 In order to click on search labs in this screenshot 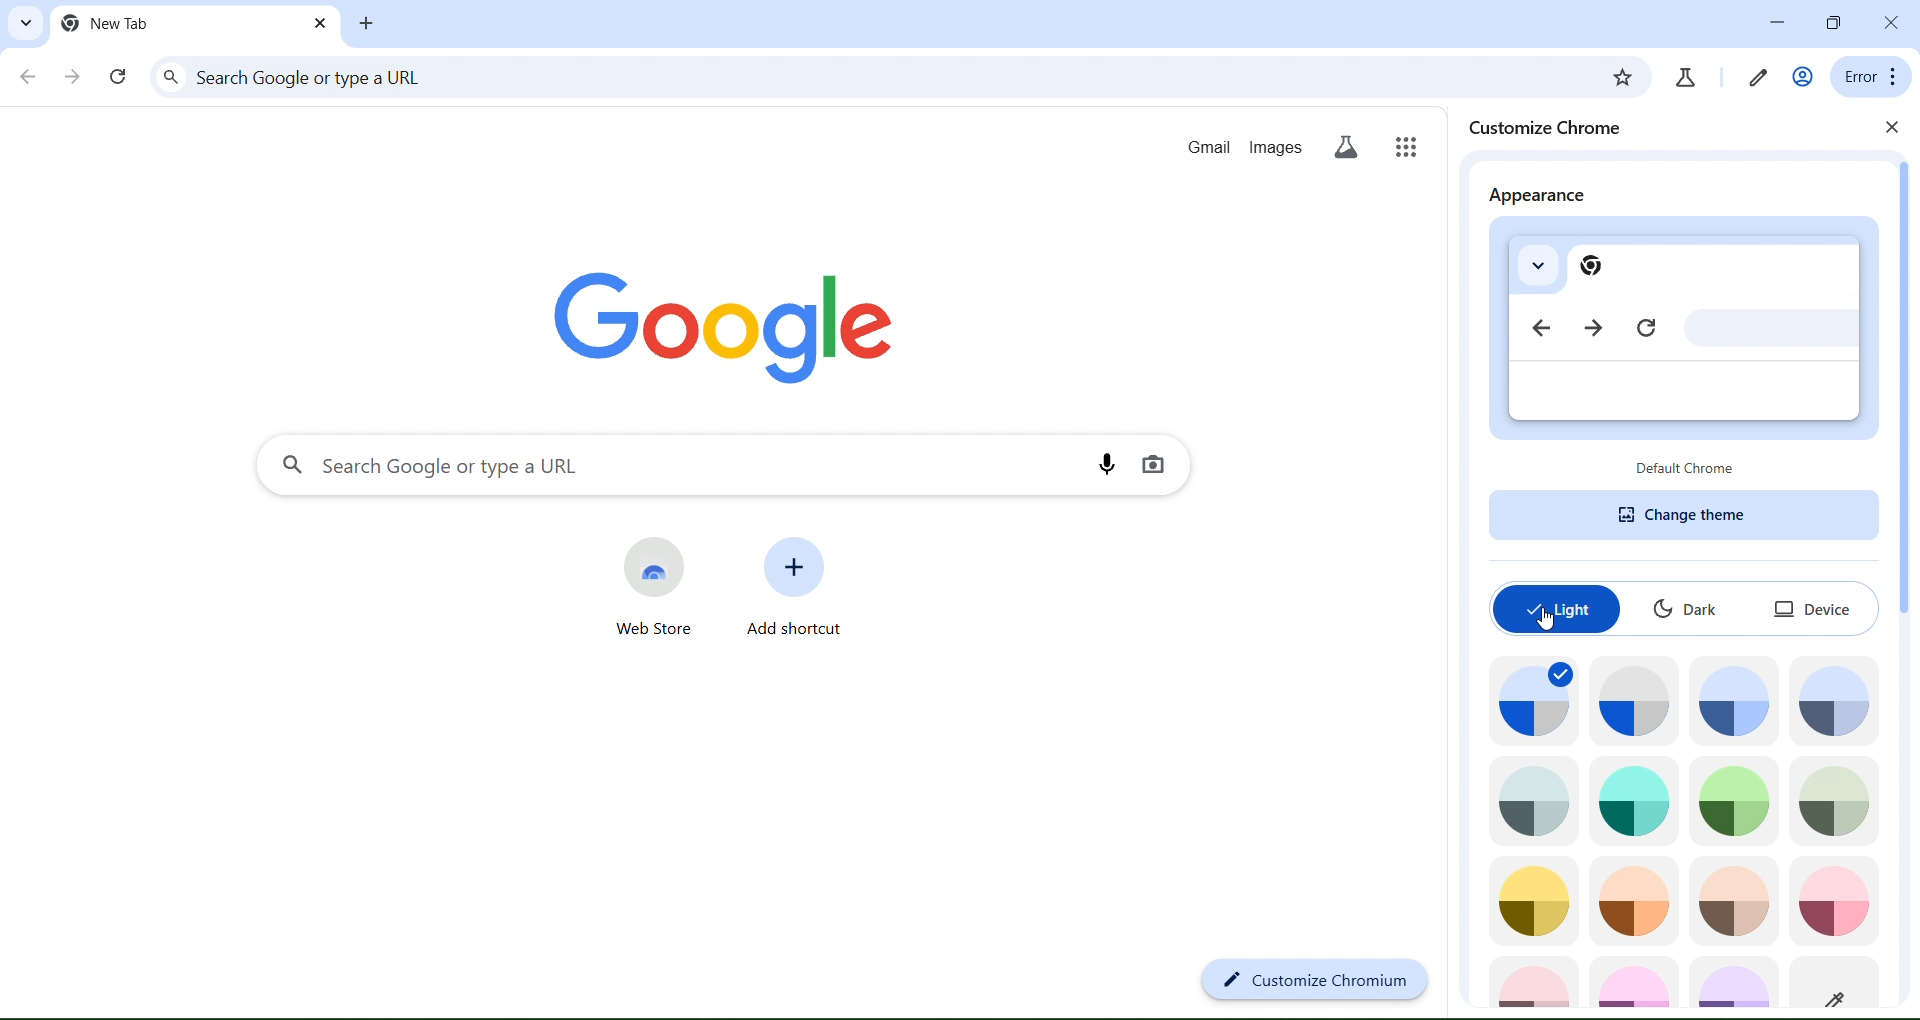, I will do `click(1348, 146)`.